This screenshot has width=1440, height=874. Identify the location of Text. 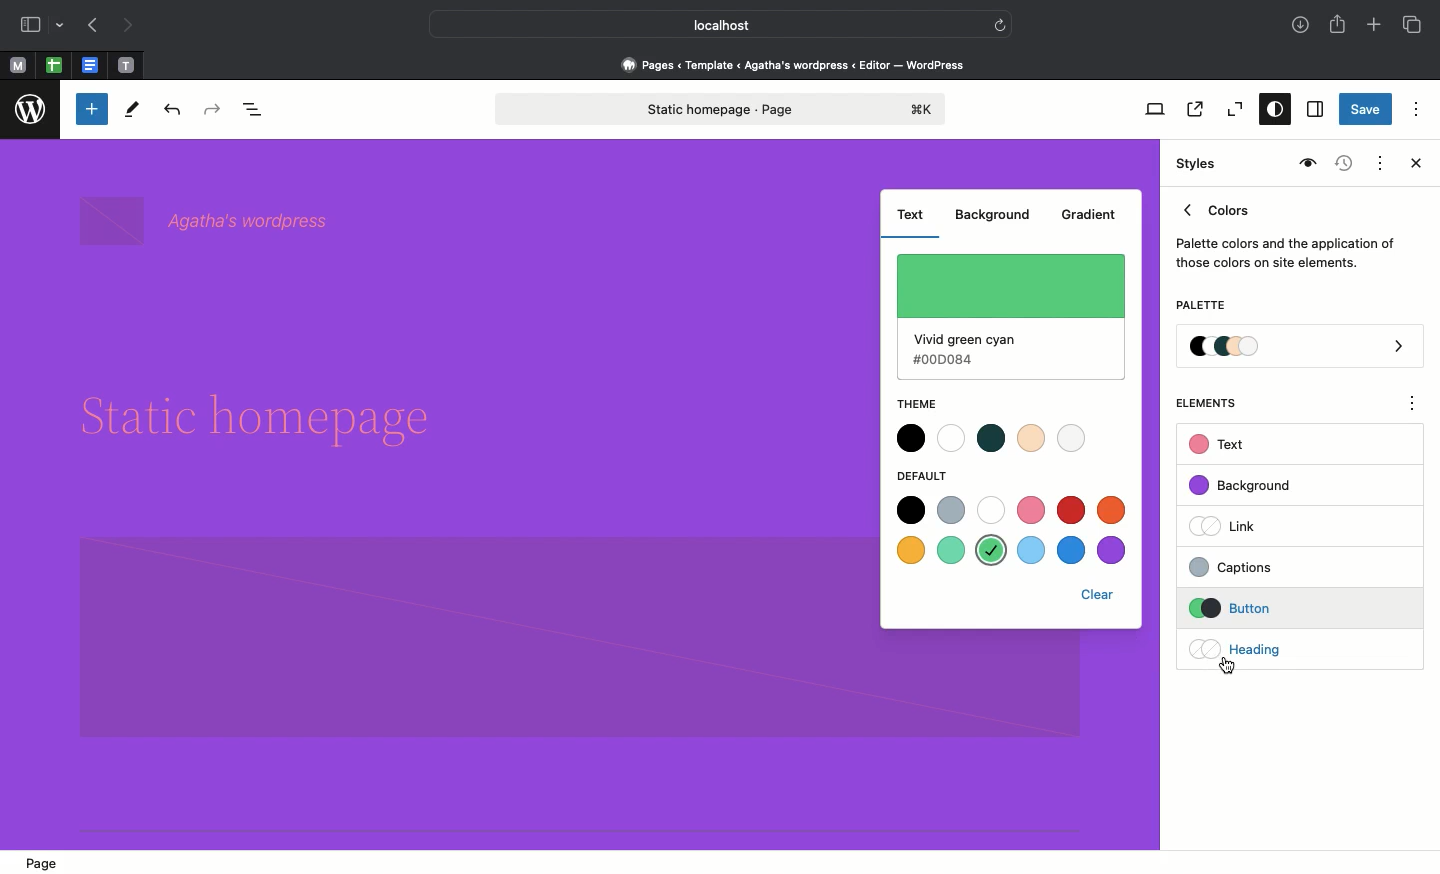
(910, 215).